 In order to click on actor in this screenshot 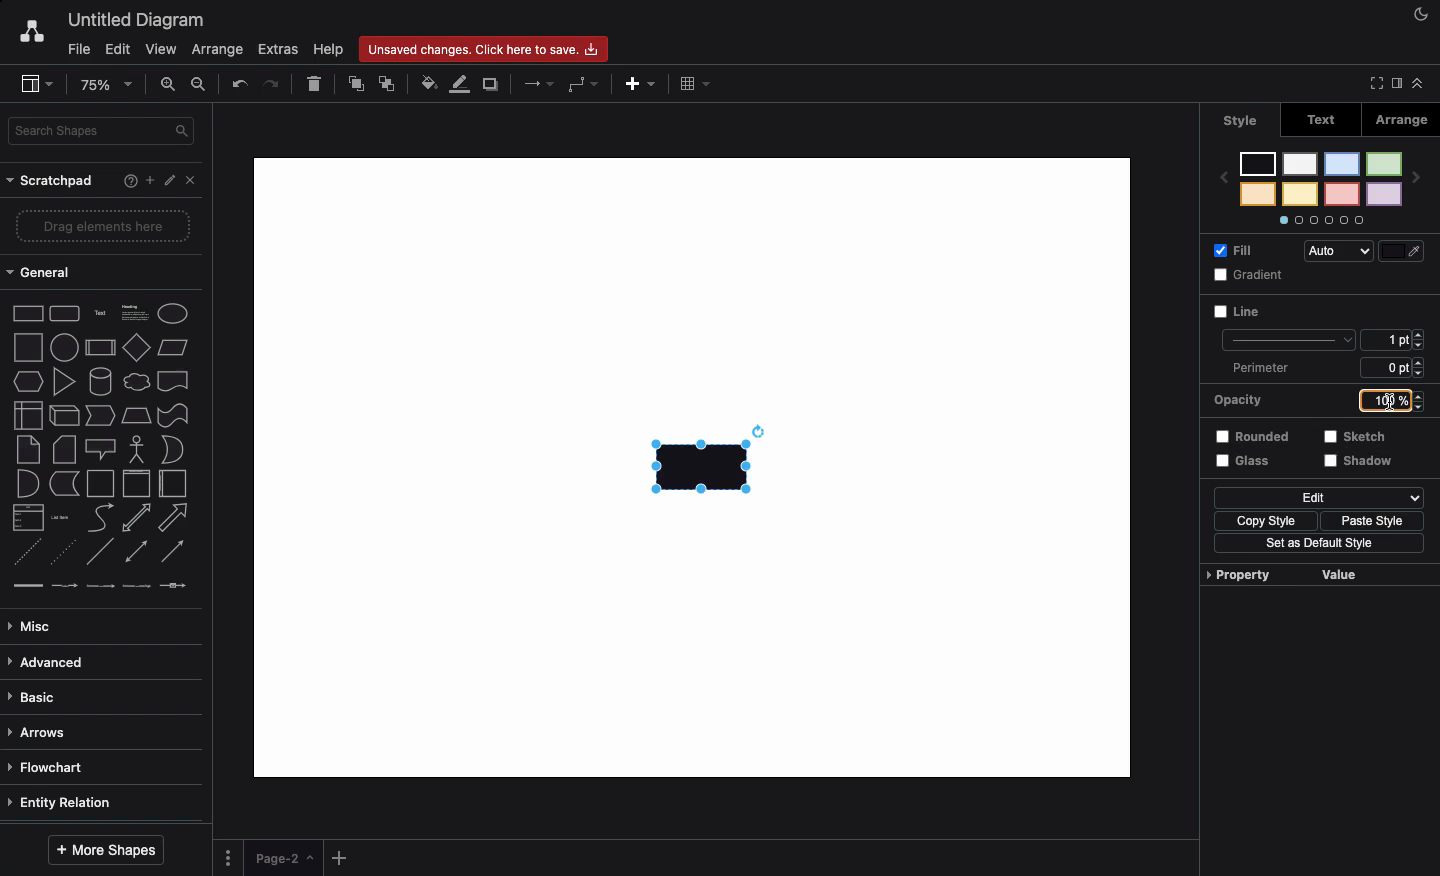, I will do `click(139, 449)`.